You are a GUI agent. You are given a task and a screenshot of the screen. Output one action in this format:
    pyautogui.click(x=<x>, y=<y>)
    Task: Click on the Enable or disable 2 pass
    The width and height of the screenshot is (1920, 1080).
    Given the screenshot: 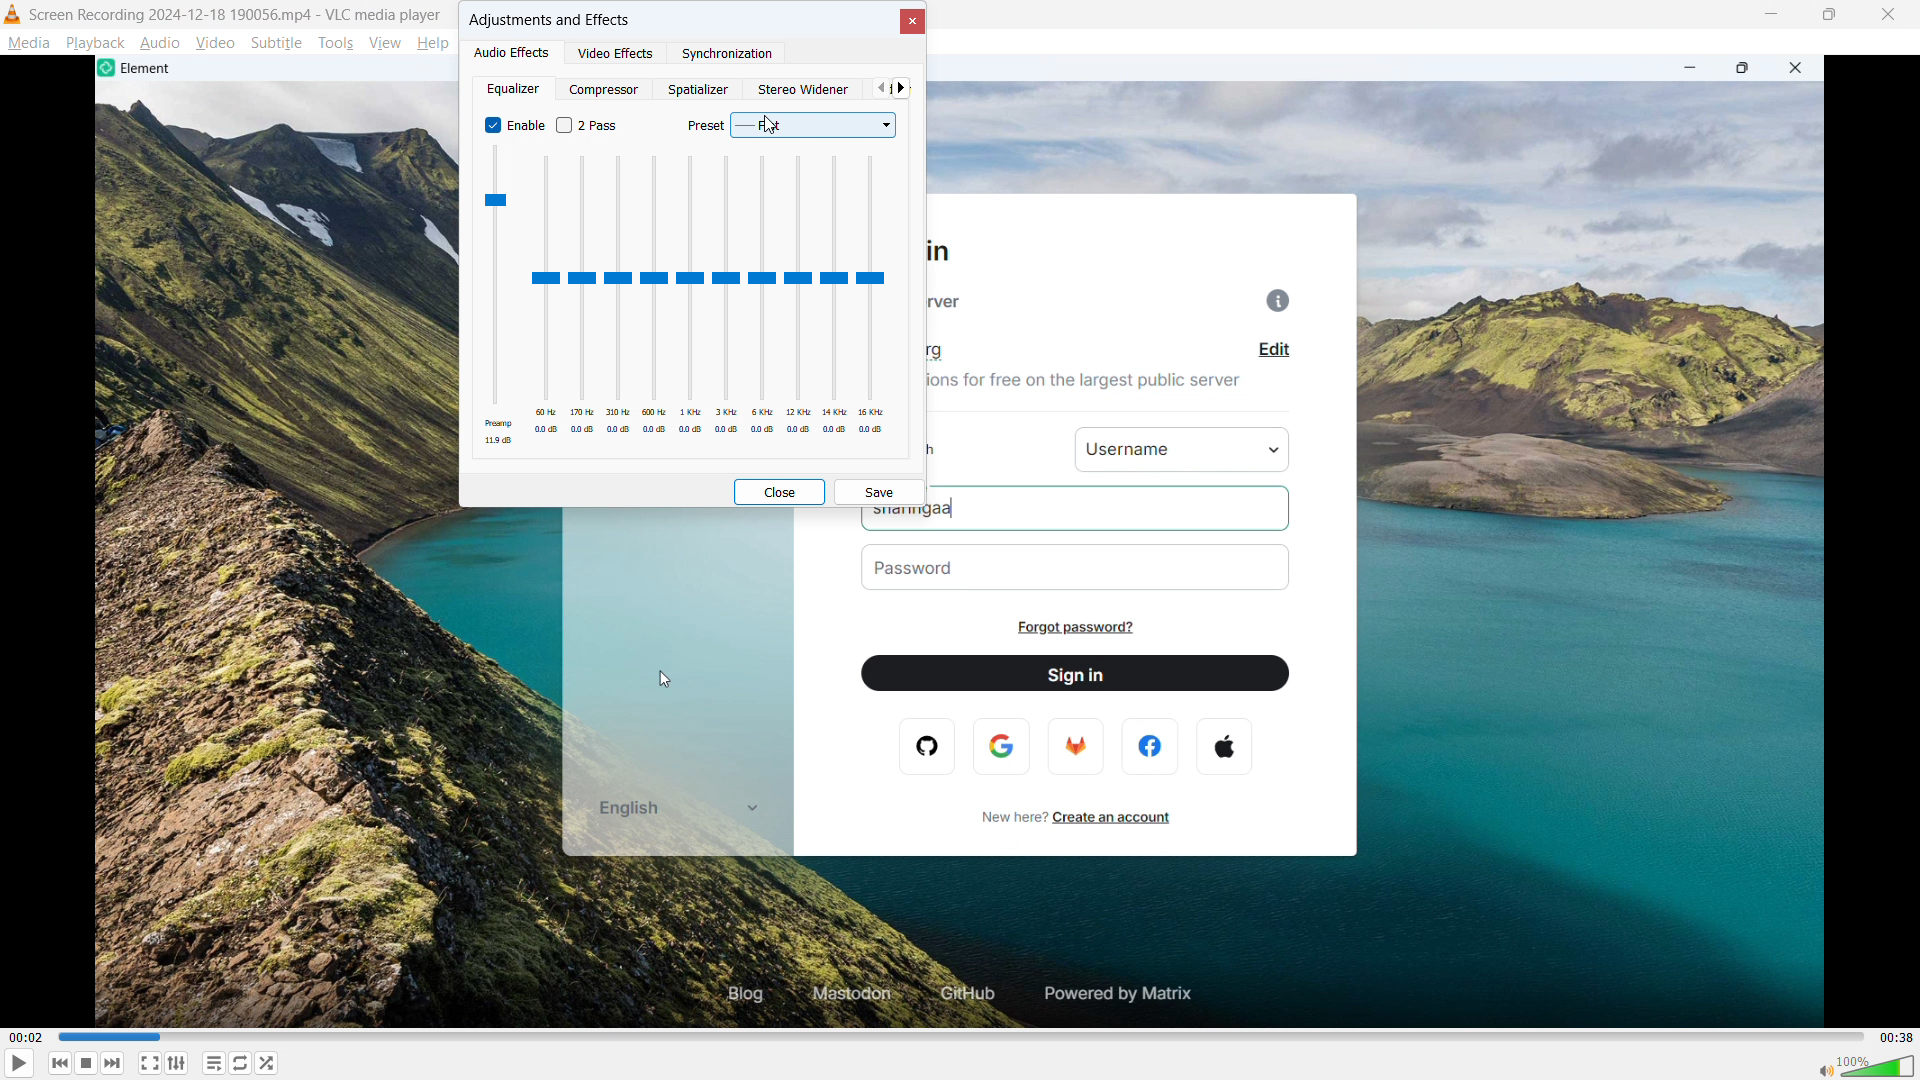 What is the action you would take?
    pyautogui.click(x=590, y=125)
    